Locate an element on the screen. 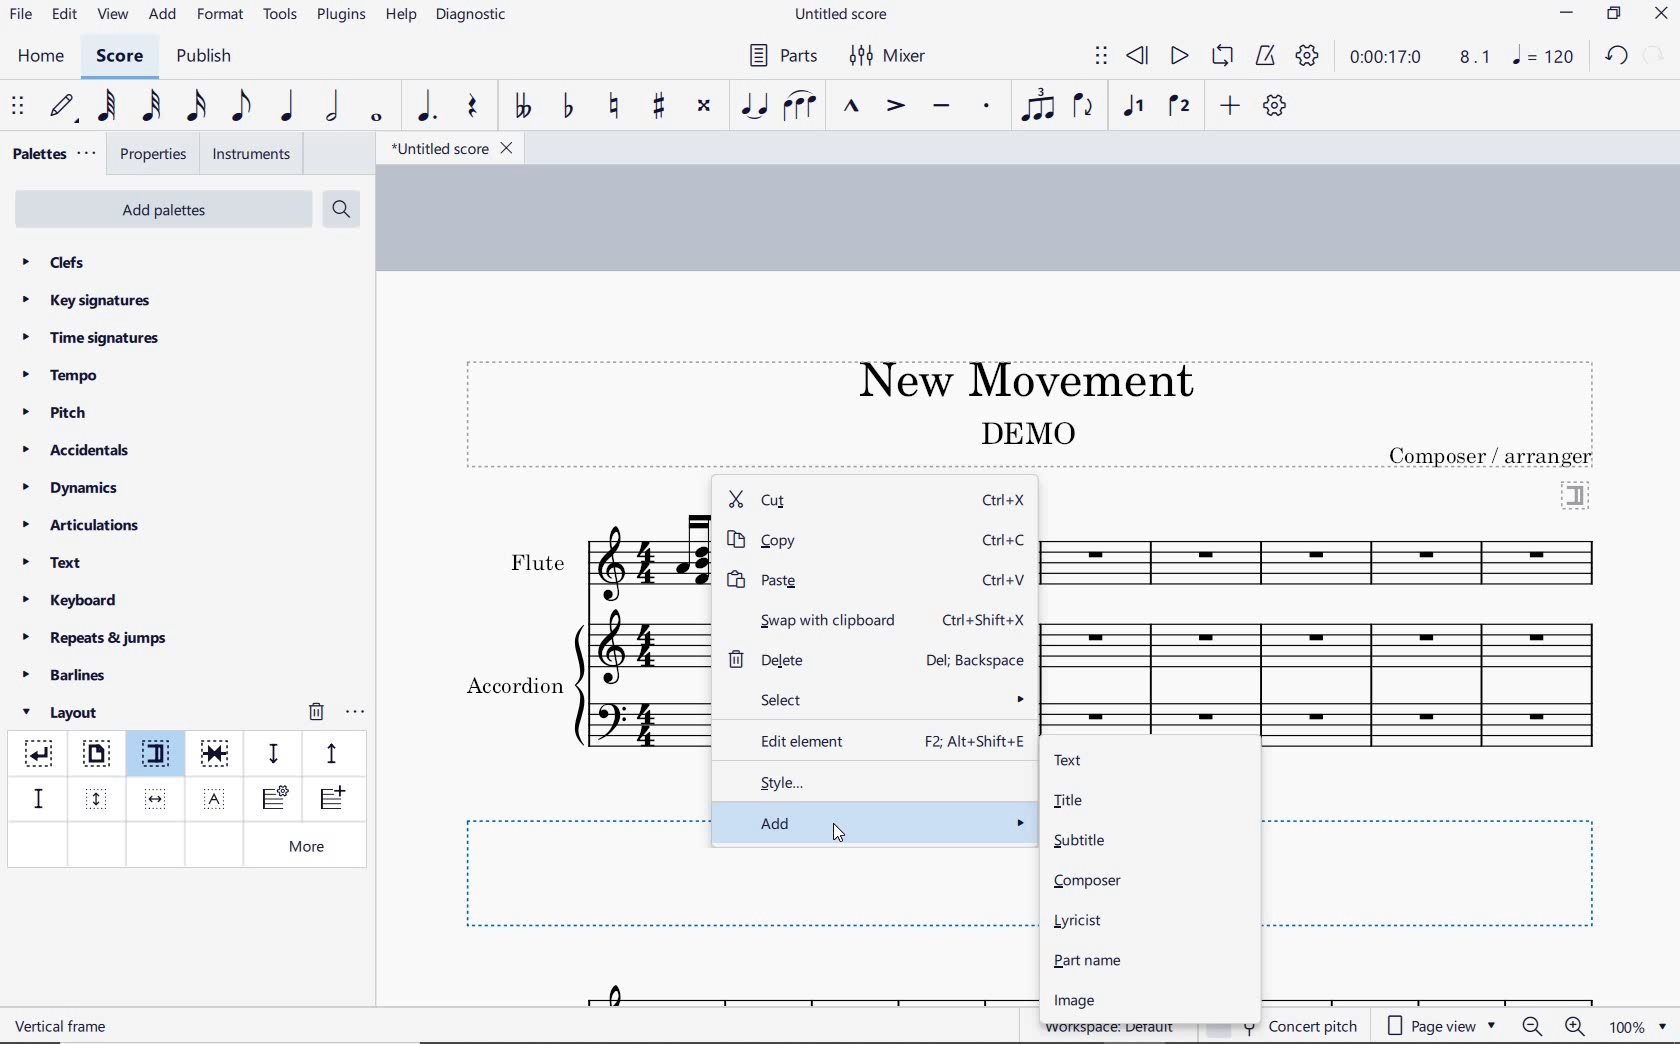 Image resolution: width=1680 pixels, height=1044 pixels. half note is located at coordinates (332, 107).